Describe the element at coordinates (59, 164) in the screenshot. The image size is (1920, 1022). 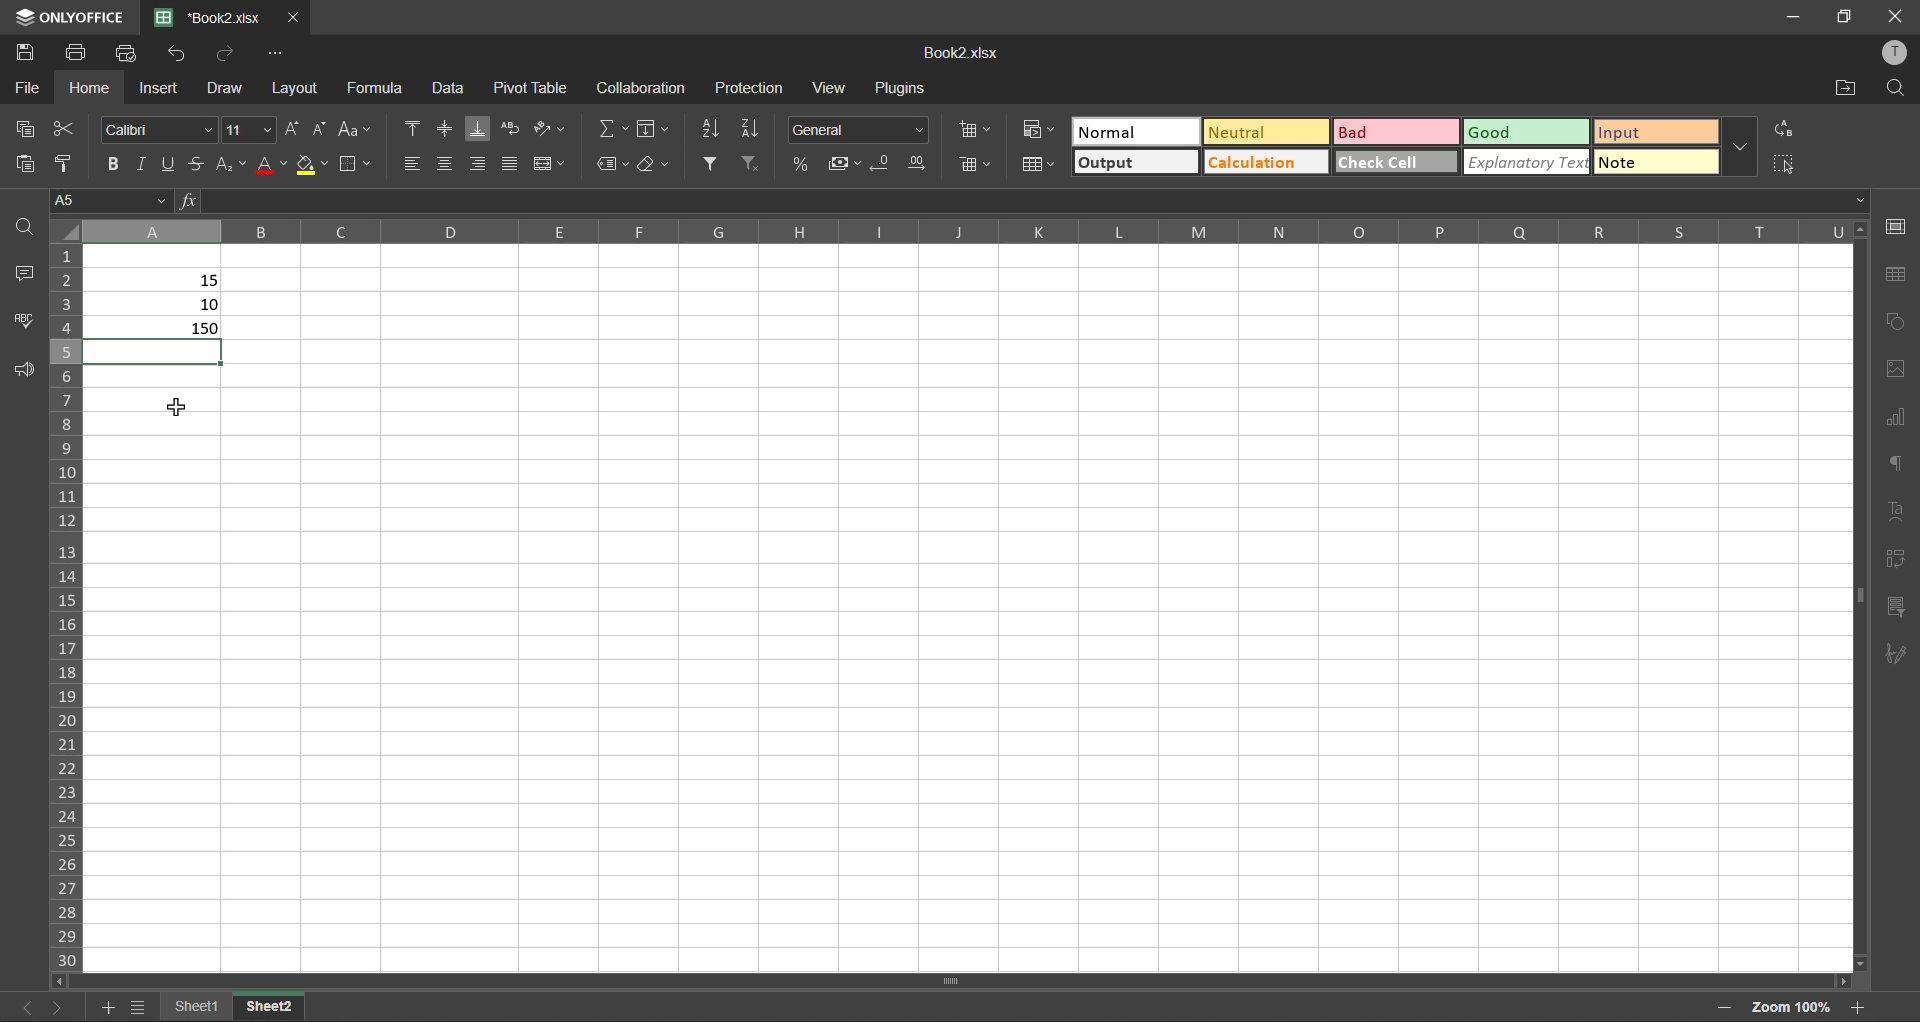
I see `copy style` at that location.